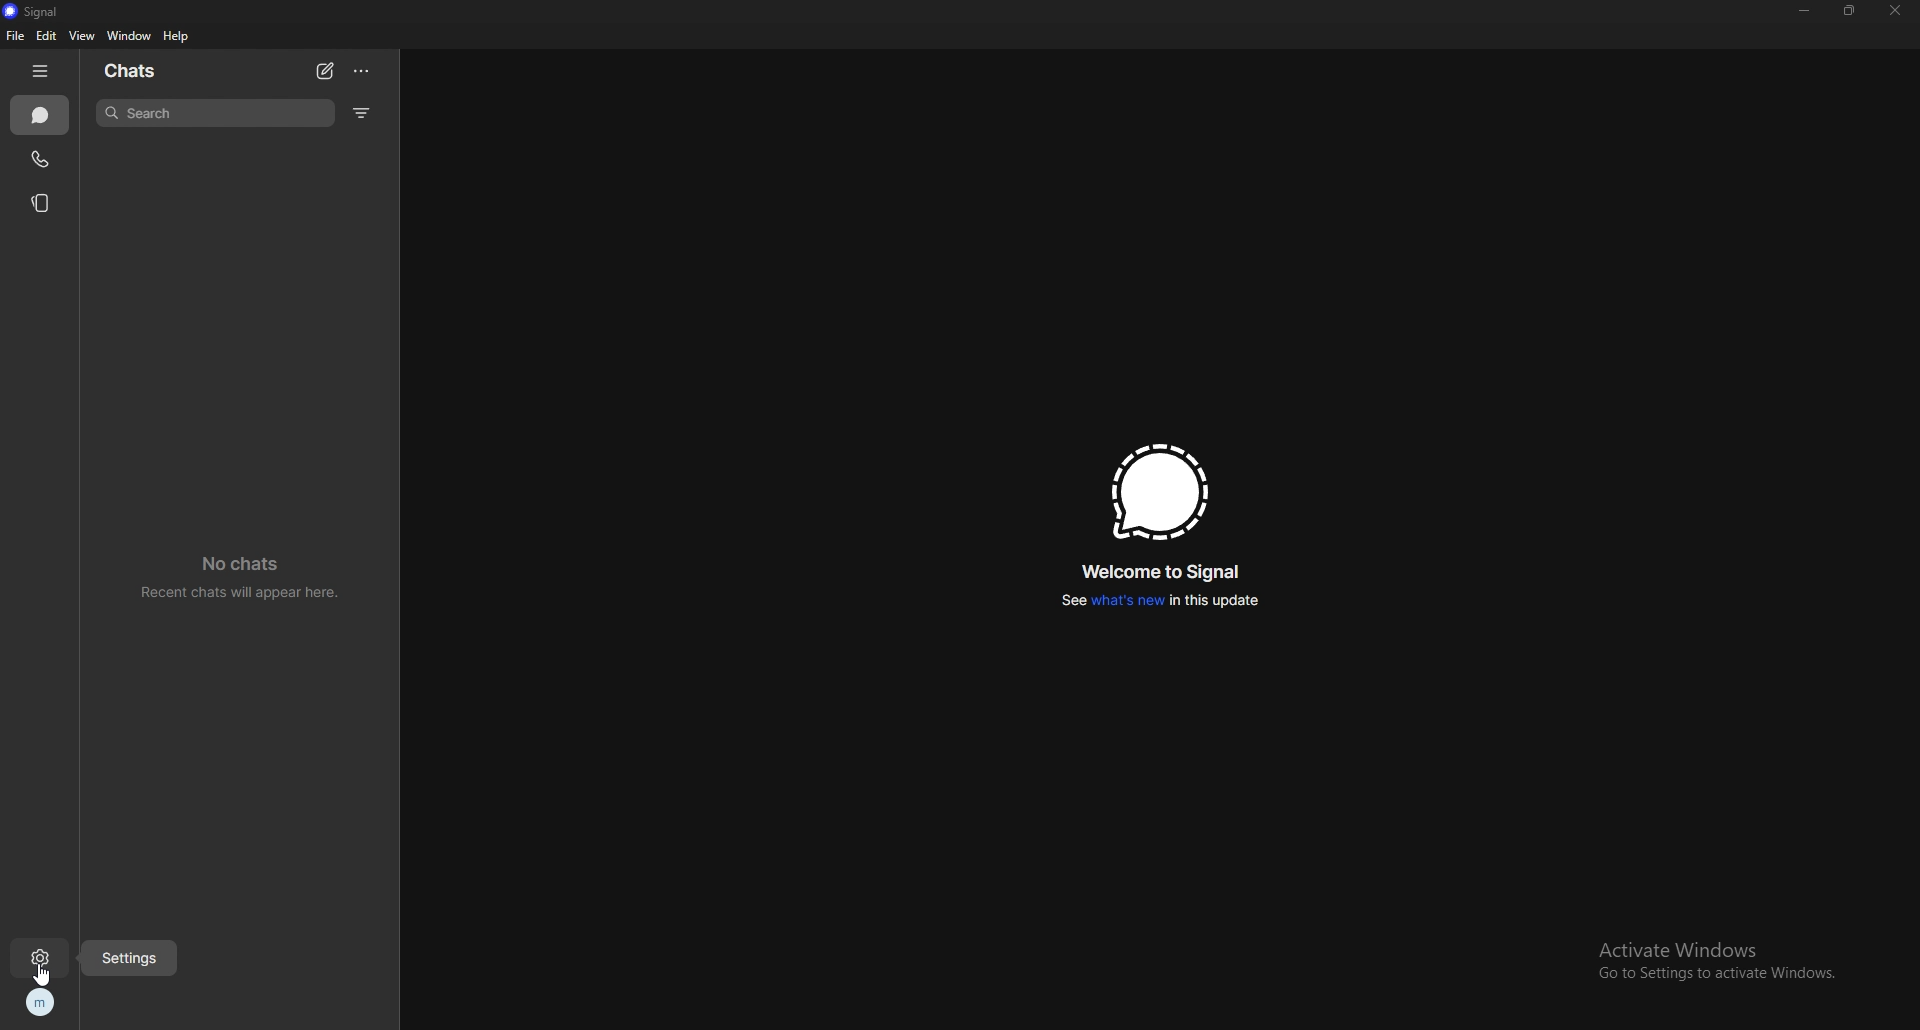 The height and width of the screenshot is (1030, 1920). I want to click on search, so click(218, 112).